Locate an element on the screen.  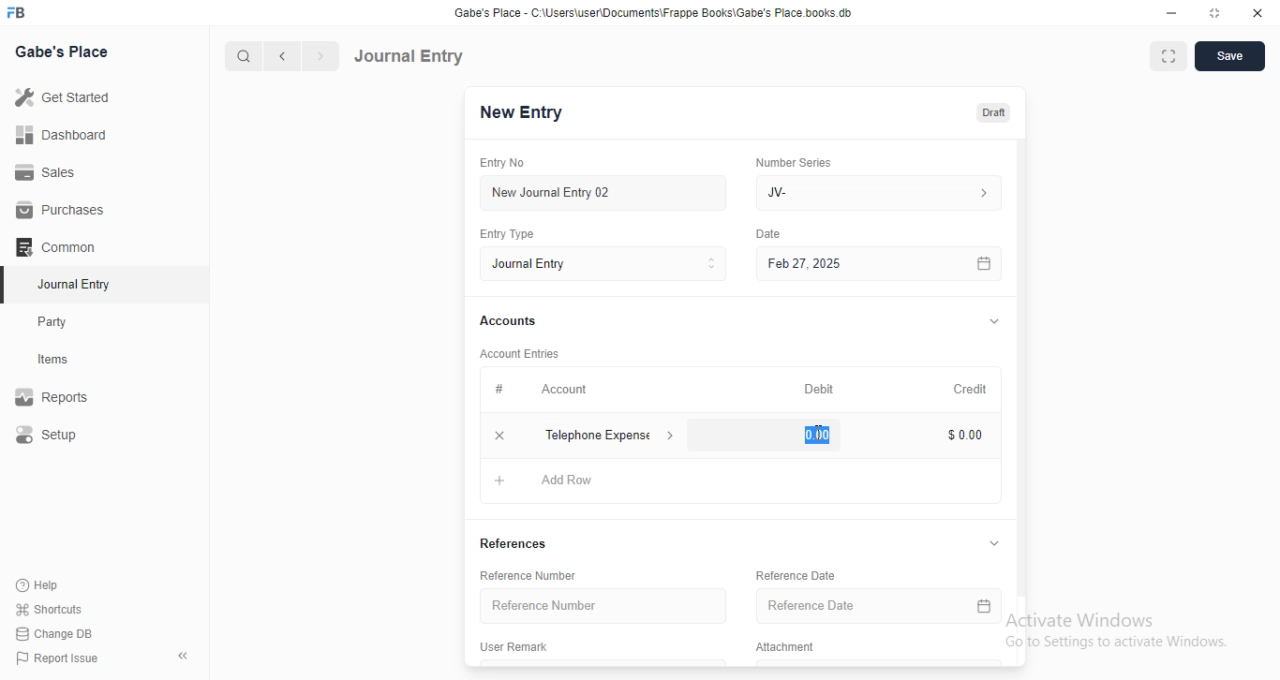
‘User Remark is located at coordinates (515, 645).